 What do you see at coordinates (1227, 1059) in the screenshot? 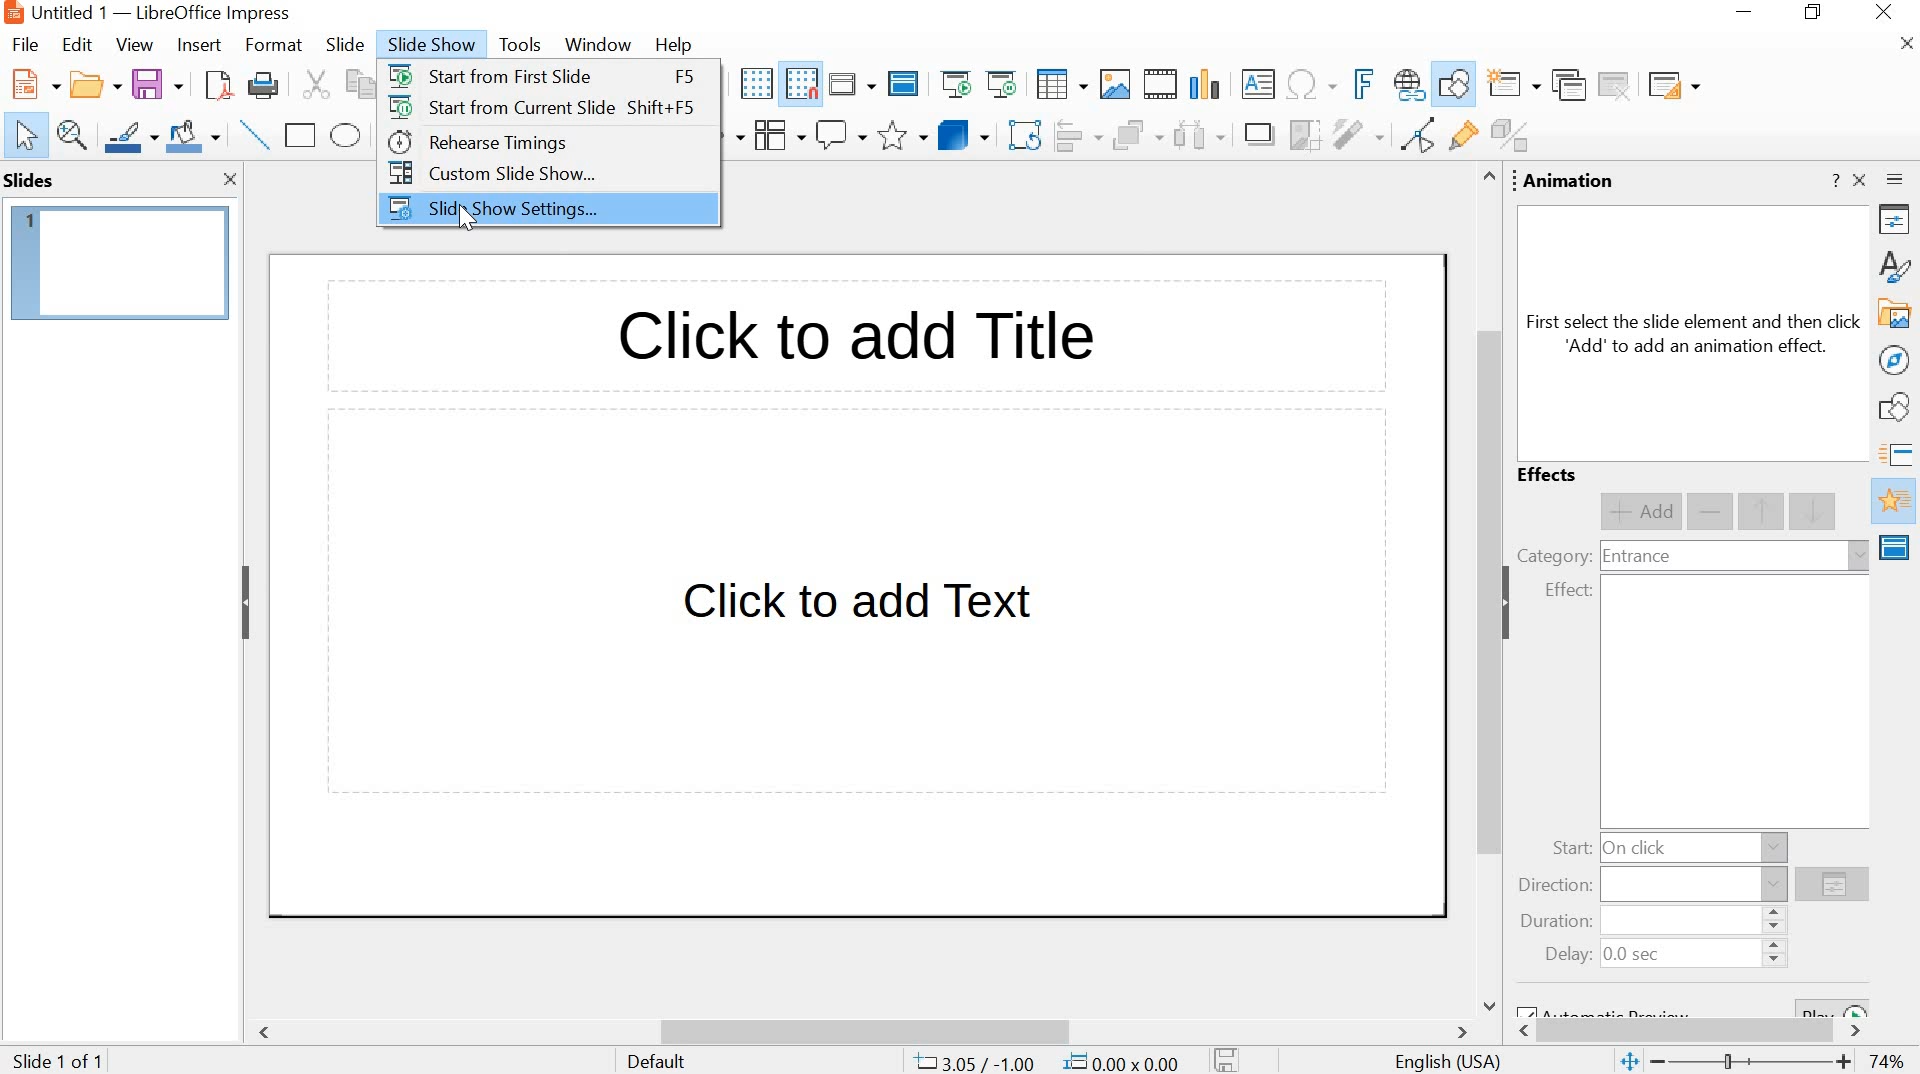
I see `modify document` at bounding box center [1227, 1059].